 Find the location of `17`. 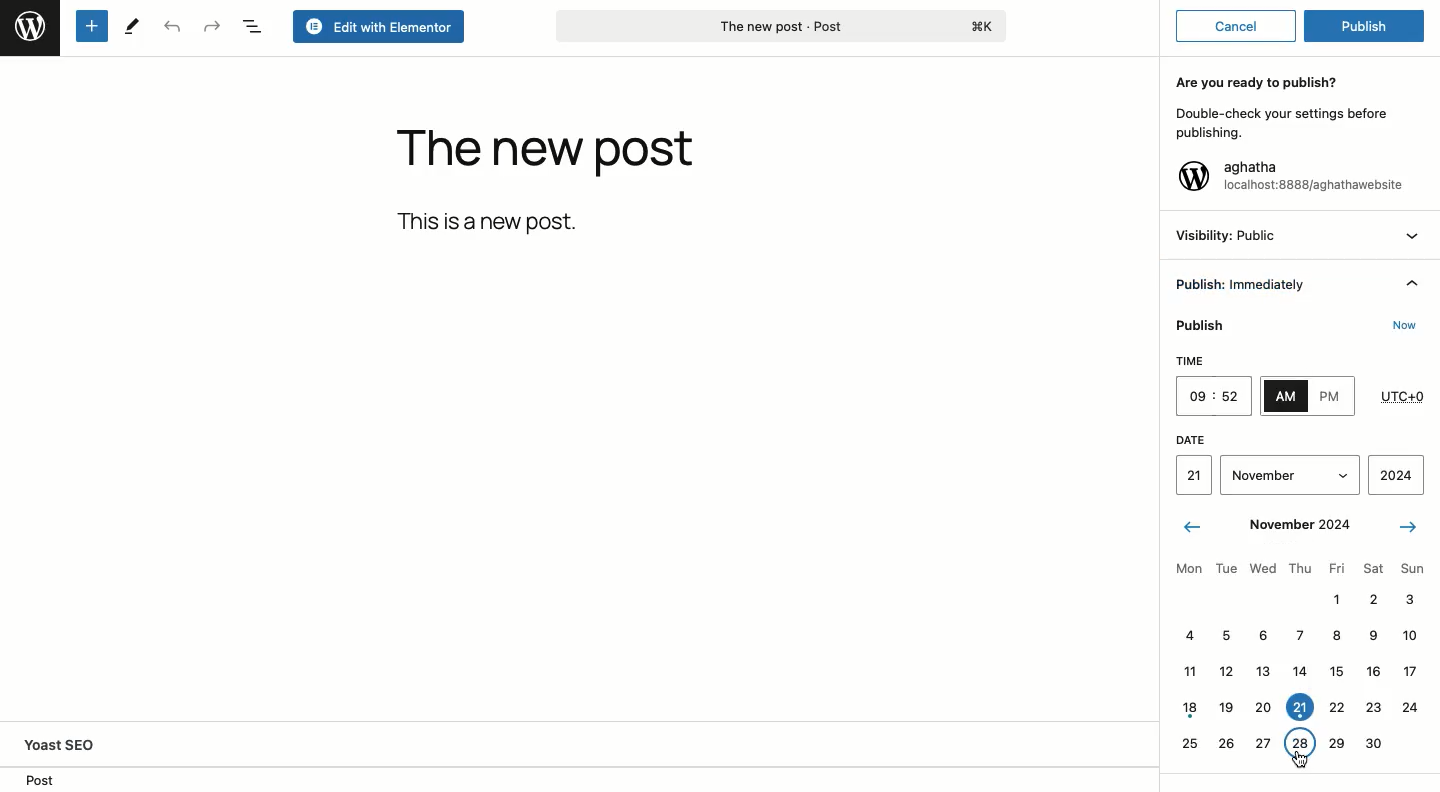

17 is located at coordinates (1413, 670).